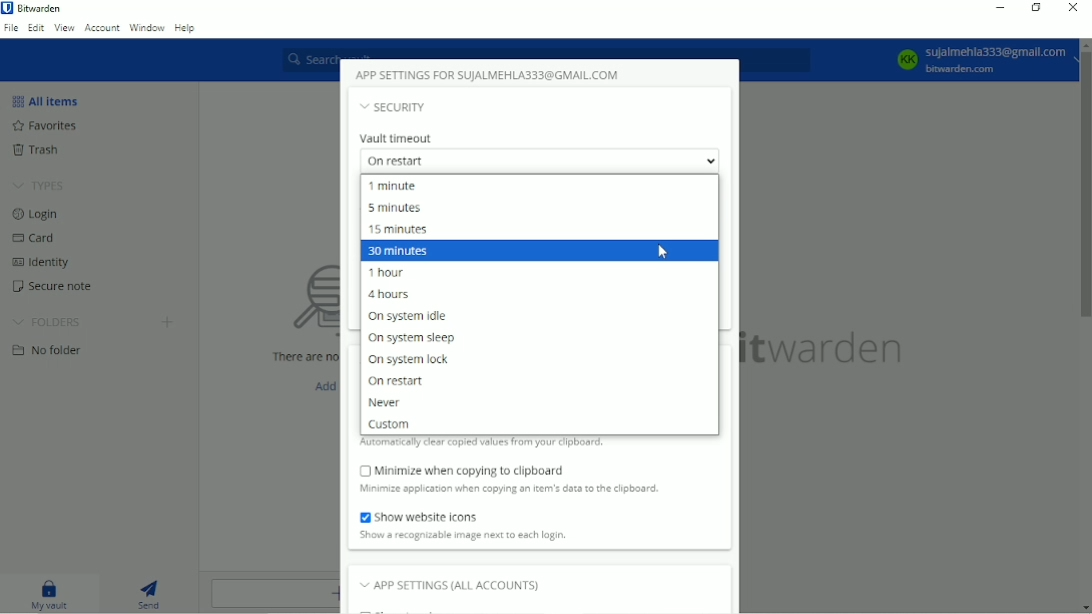  What do you see at coordinates (398, 185) in the screenshot?
I see `1 minute` at bounding box center [398, 185].